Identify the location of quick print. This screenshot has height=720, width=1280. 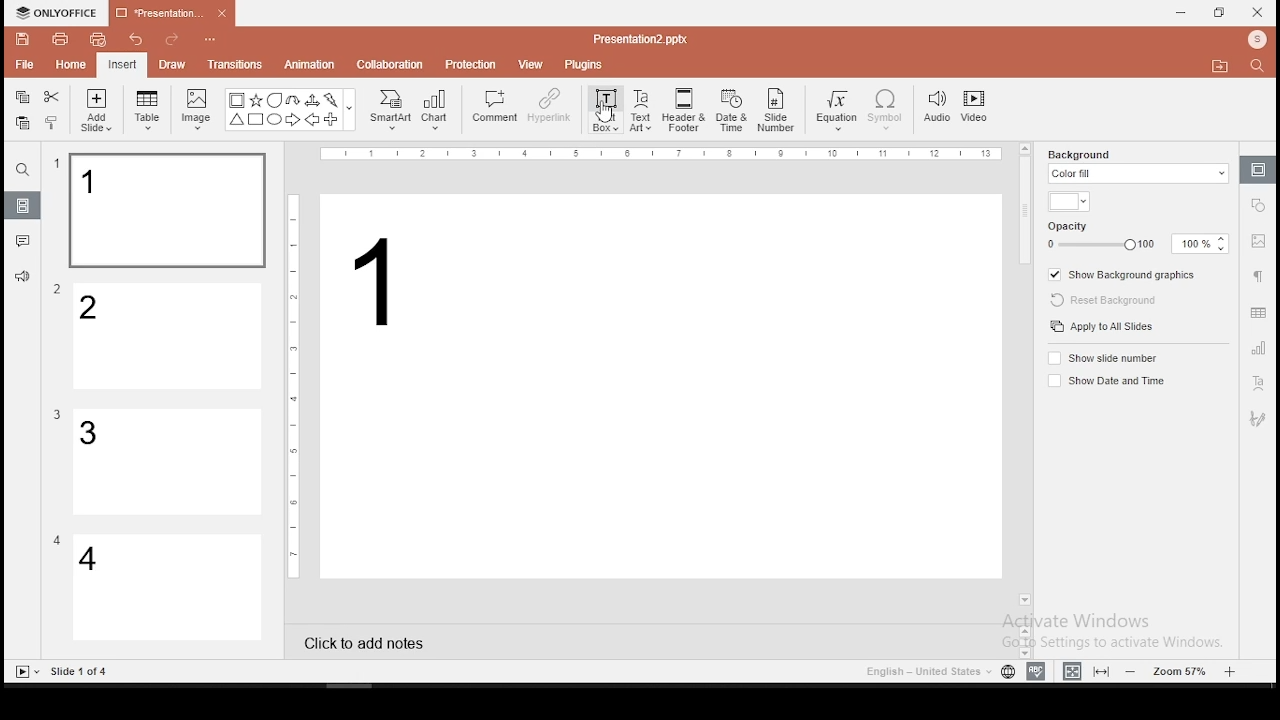
(98, 39).